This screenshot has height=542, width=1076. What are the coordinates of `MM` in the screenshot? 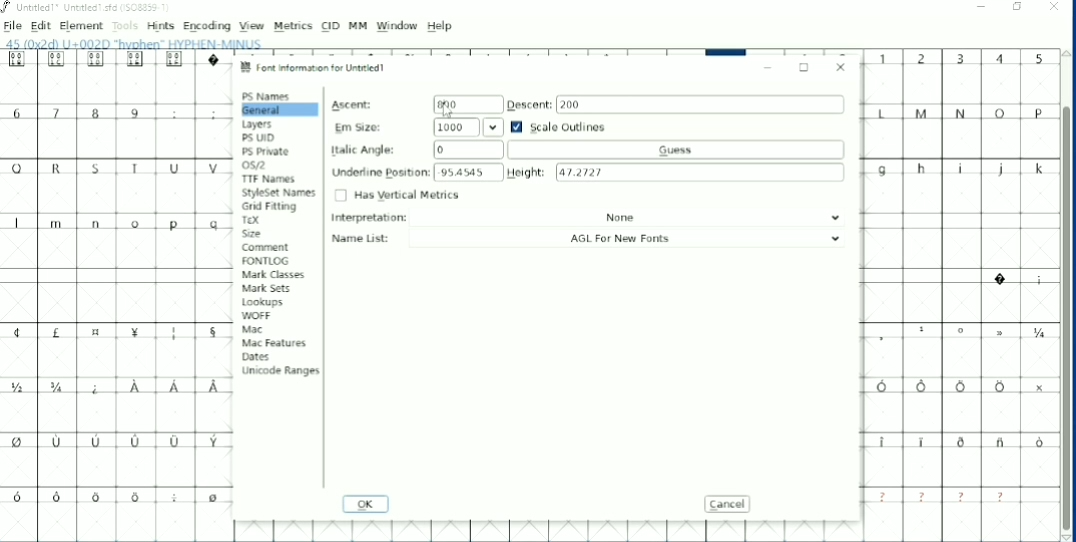 It's located at (358, 26).